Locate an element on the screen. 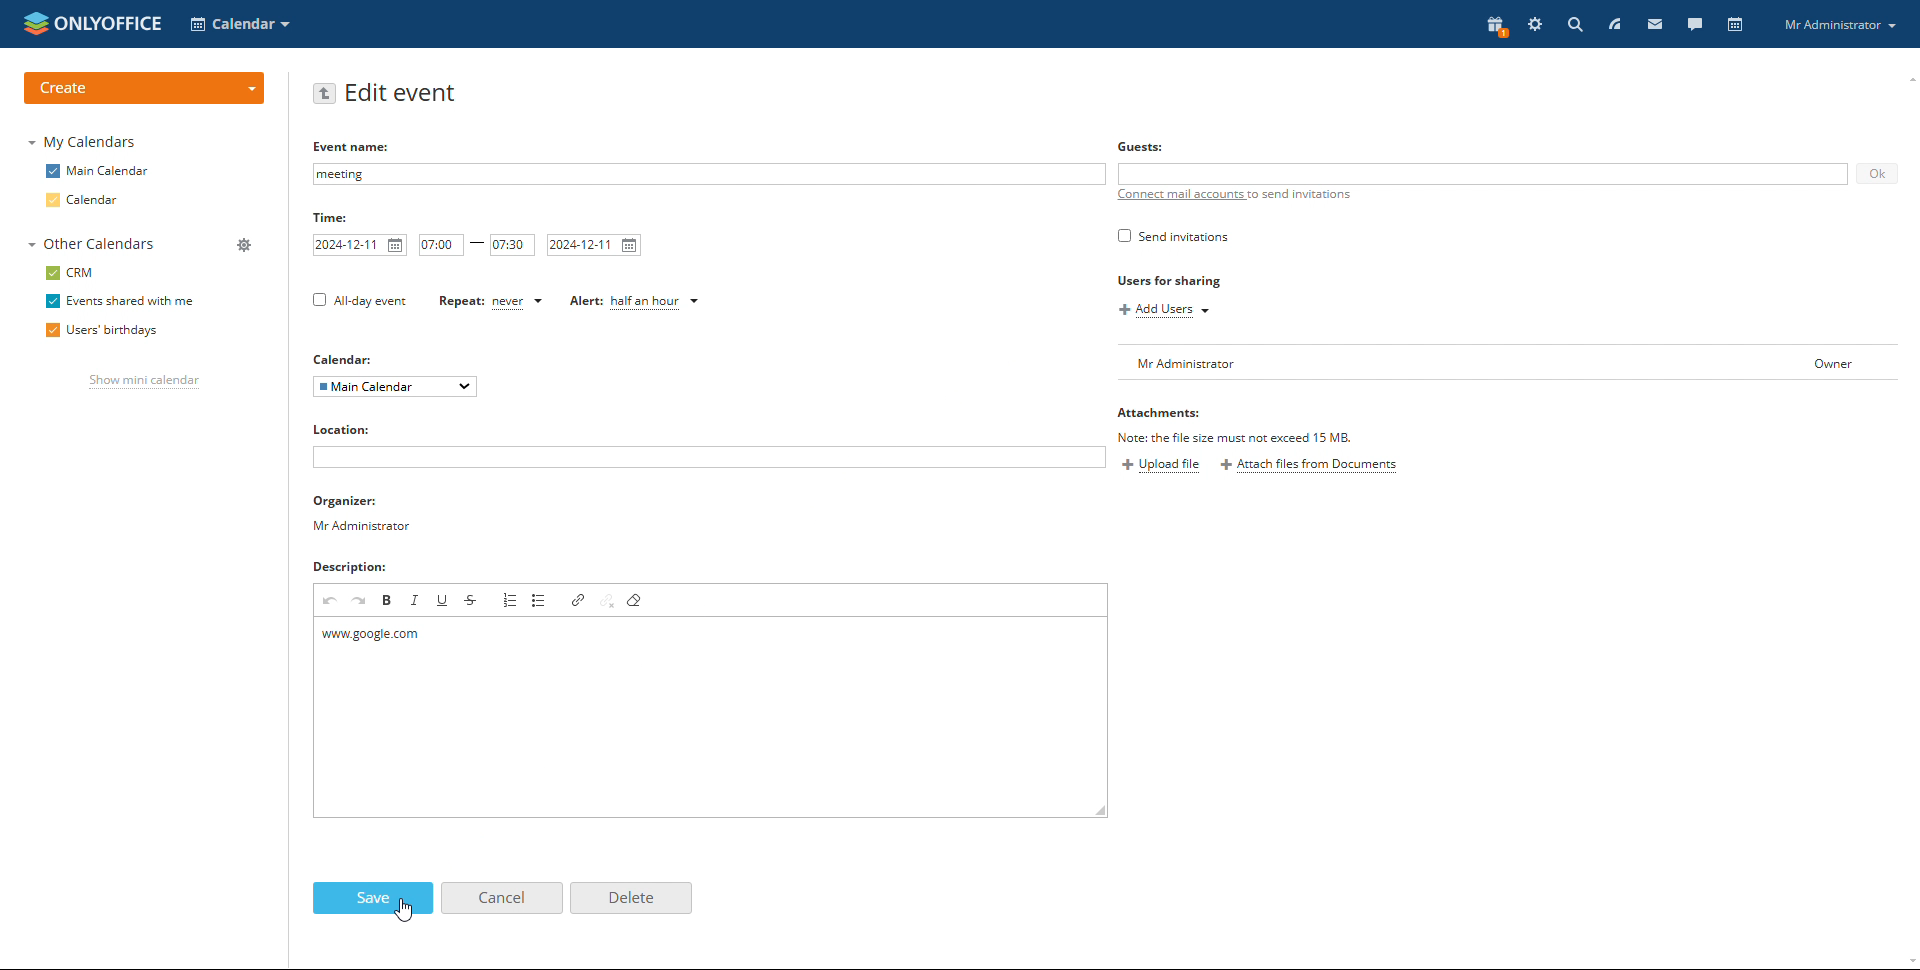  Description: is located at coordinates (349, 566).